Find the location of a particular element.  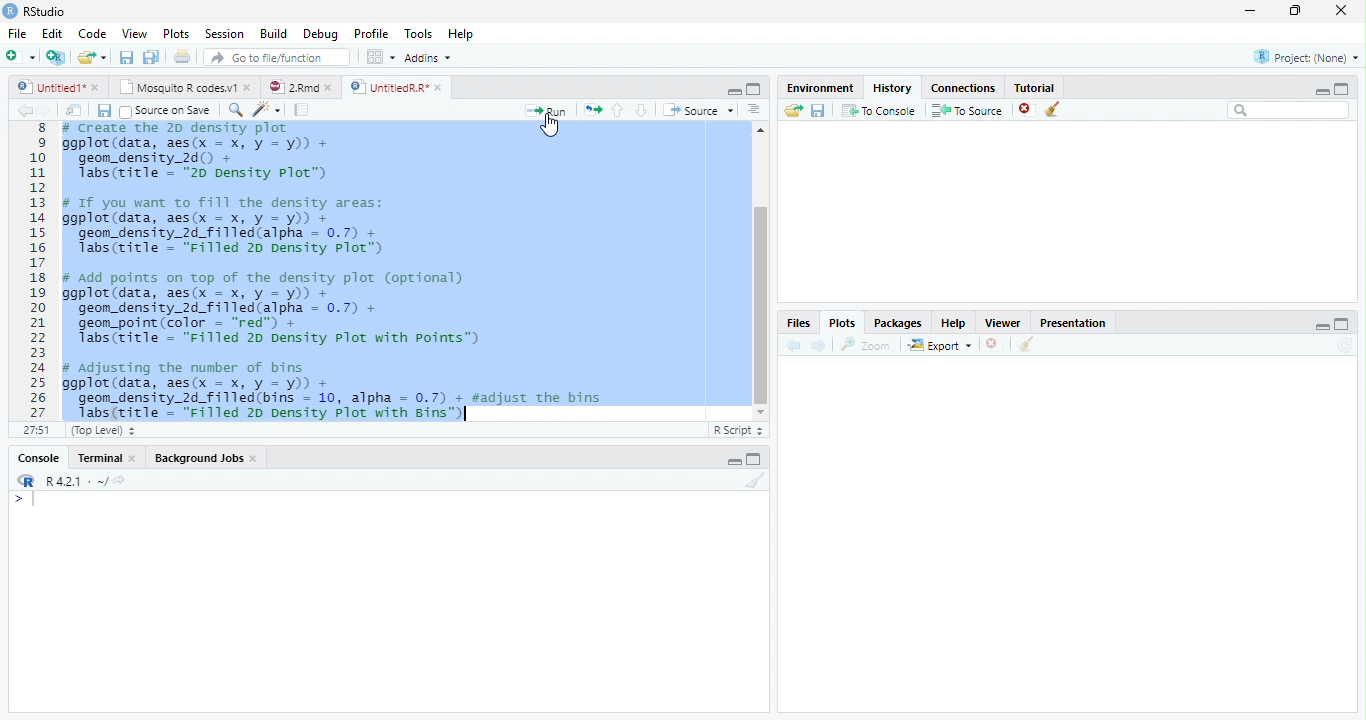

Edit is located at coordinates (52, 34).